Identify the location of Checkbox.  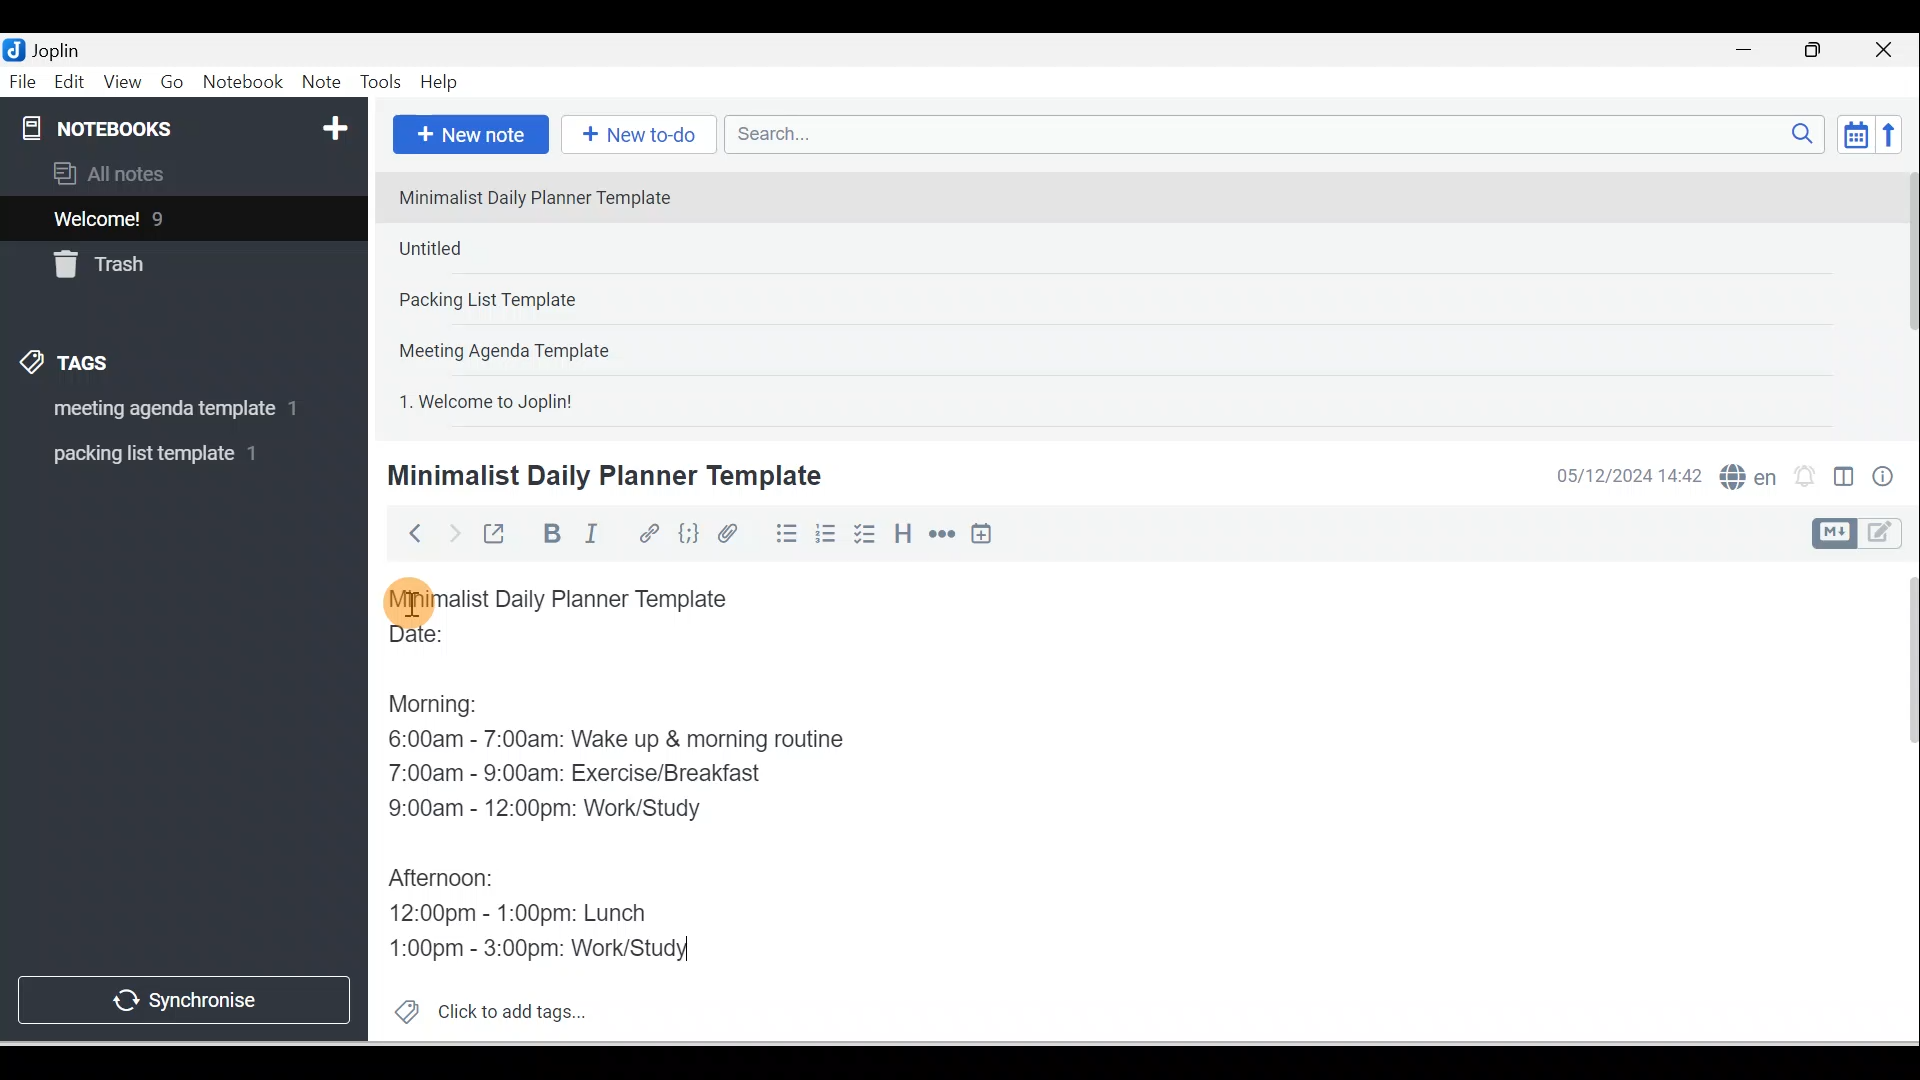
(863, 534).